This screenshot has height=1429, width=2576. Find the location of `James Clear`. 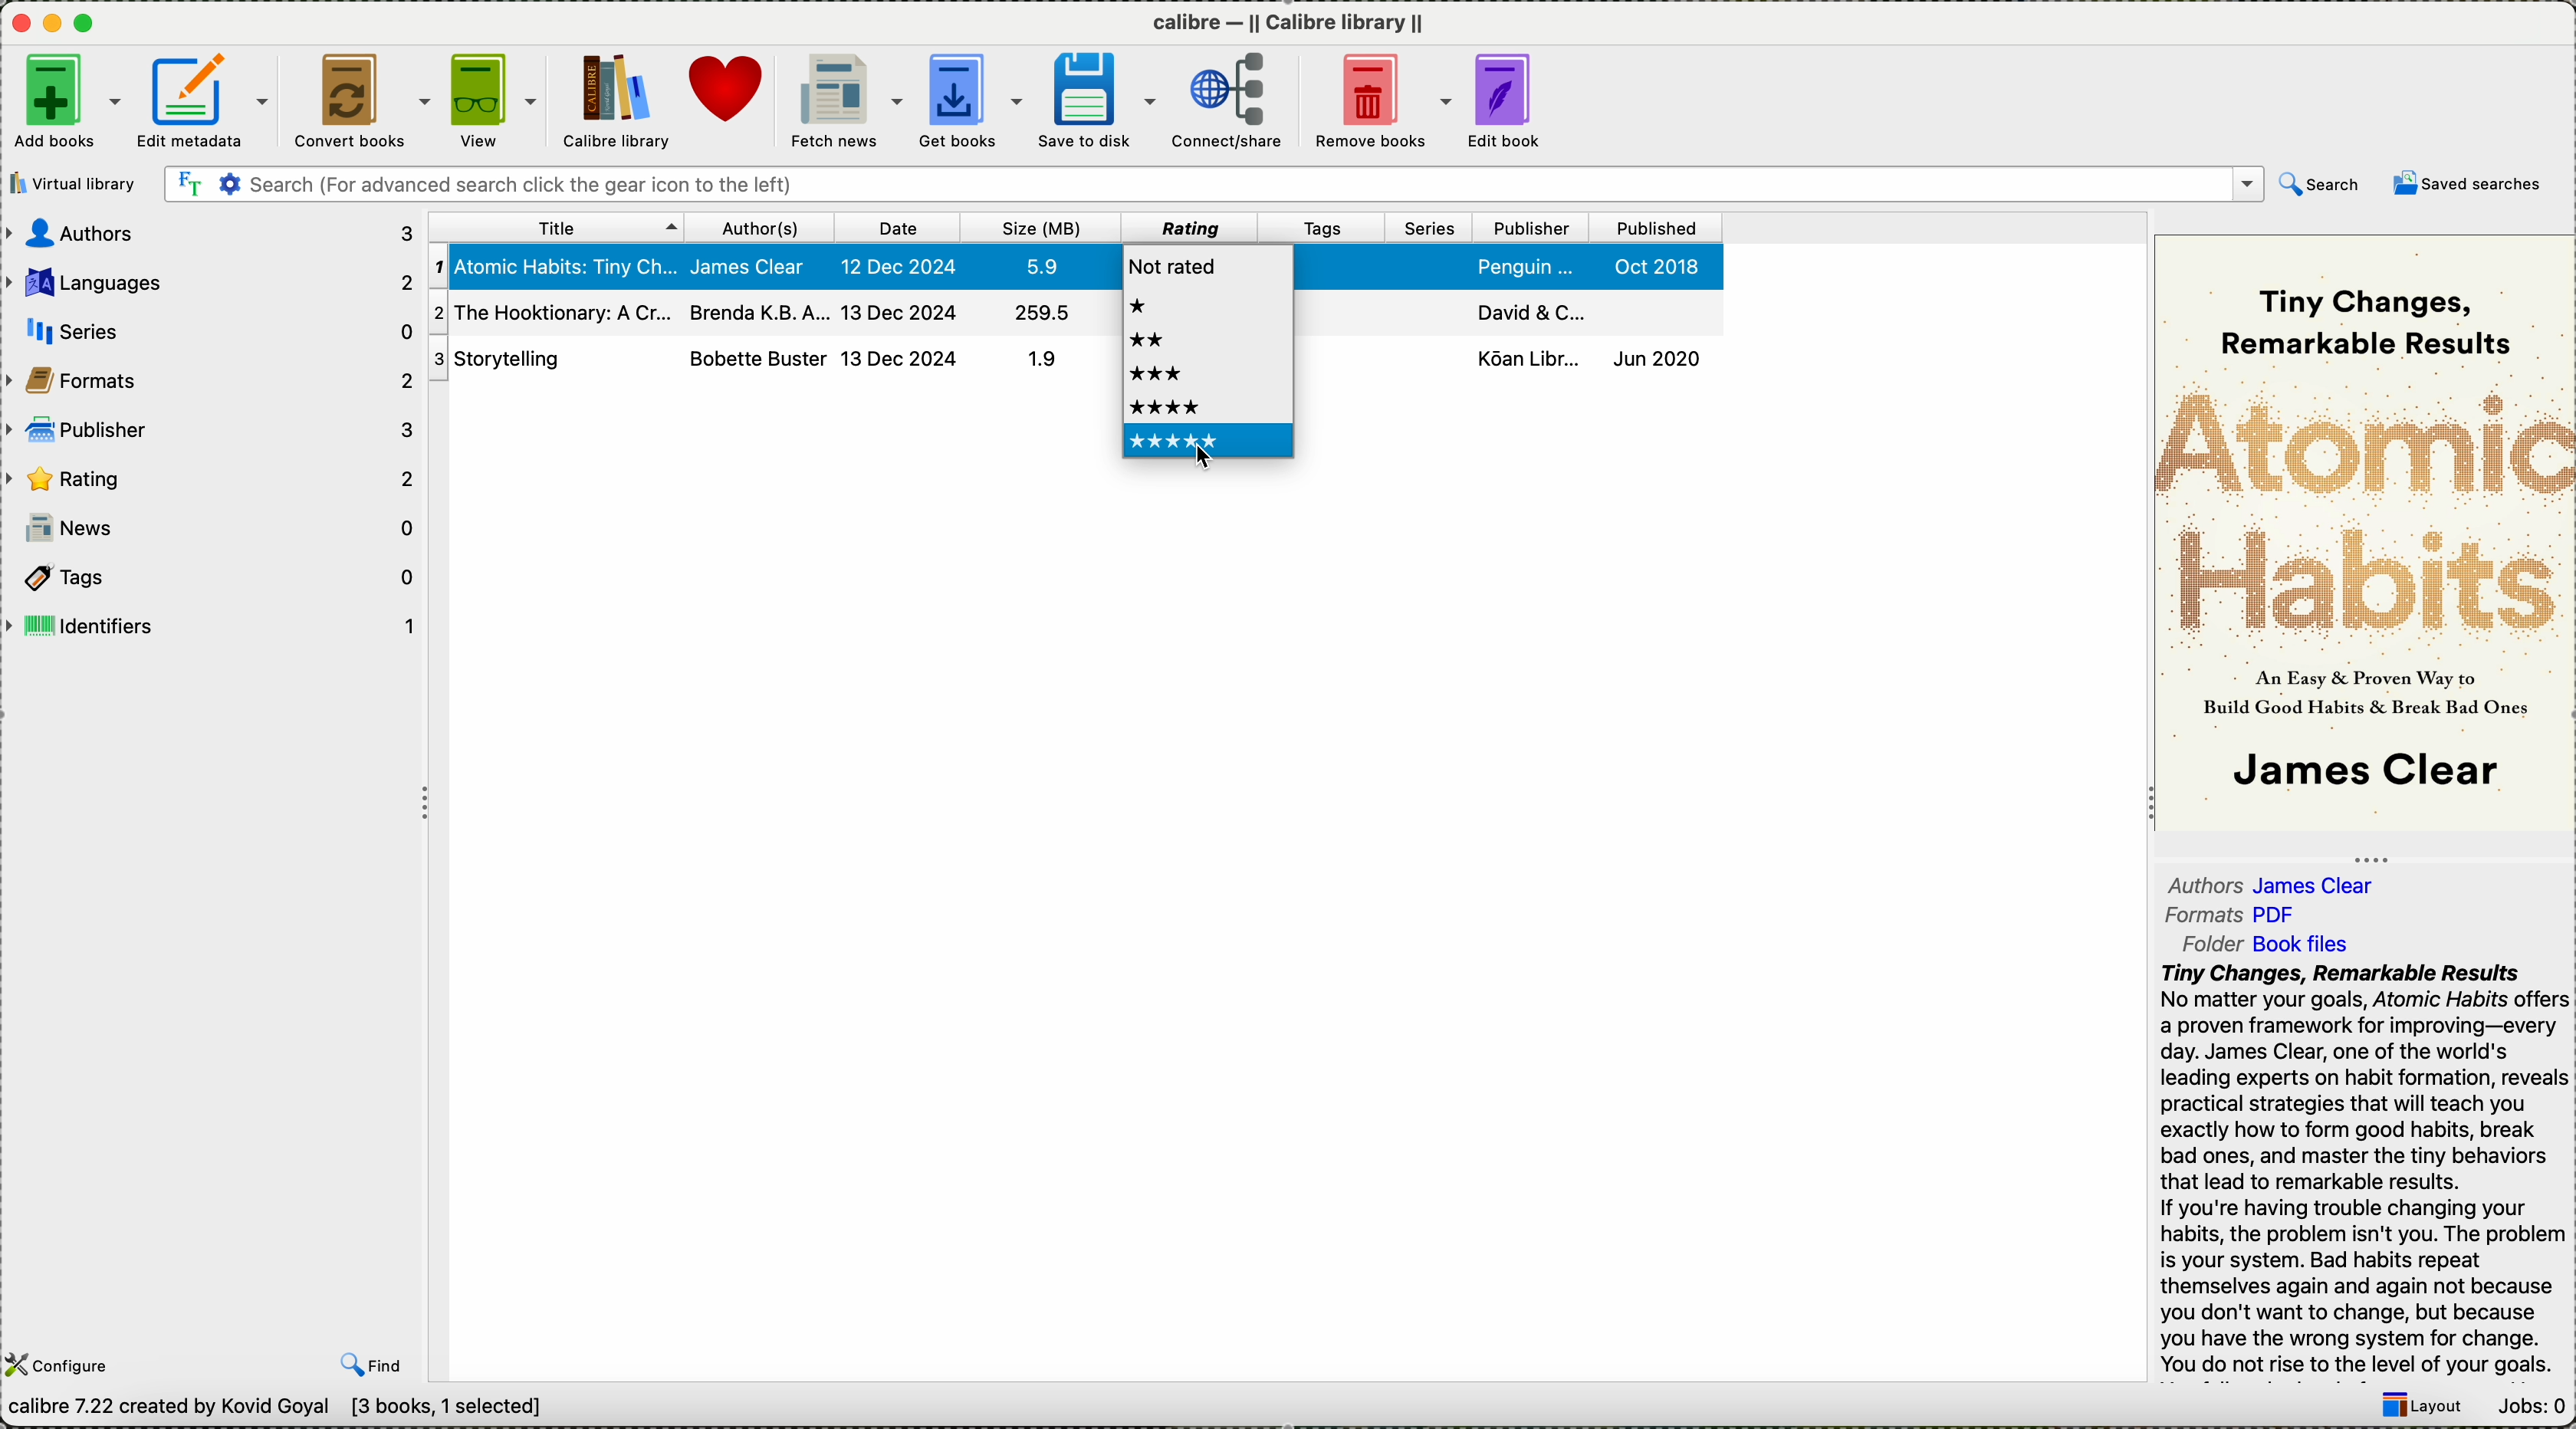

James Clear is located at coordinates (2361, 774).